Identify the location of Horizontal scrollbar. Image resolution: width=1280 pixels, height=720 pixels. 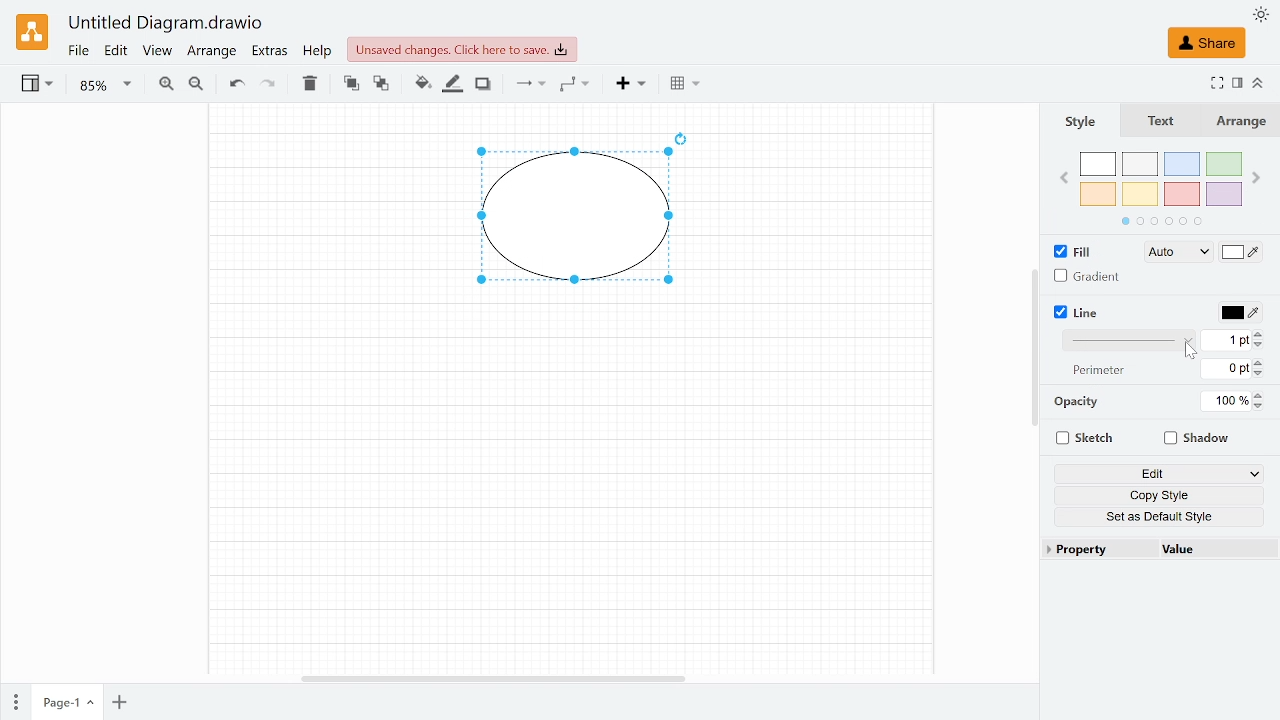
(490, 678).